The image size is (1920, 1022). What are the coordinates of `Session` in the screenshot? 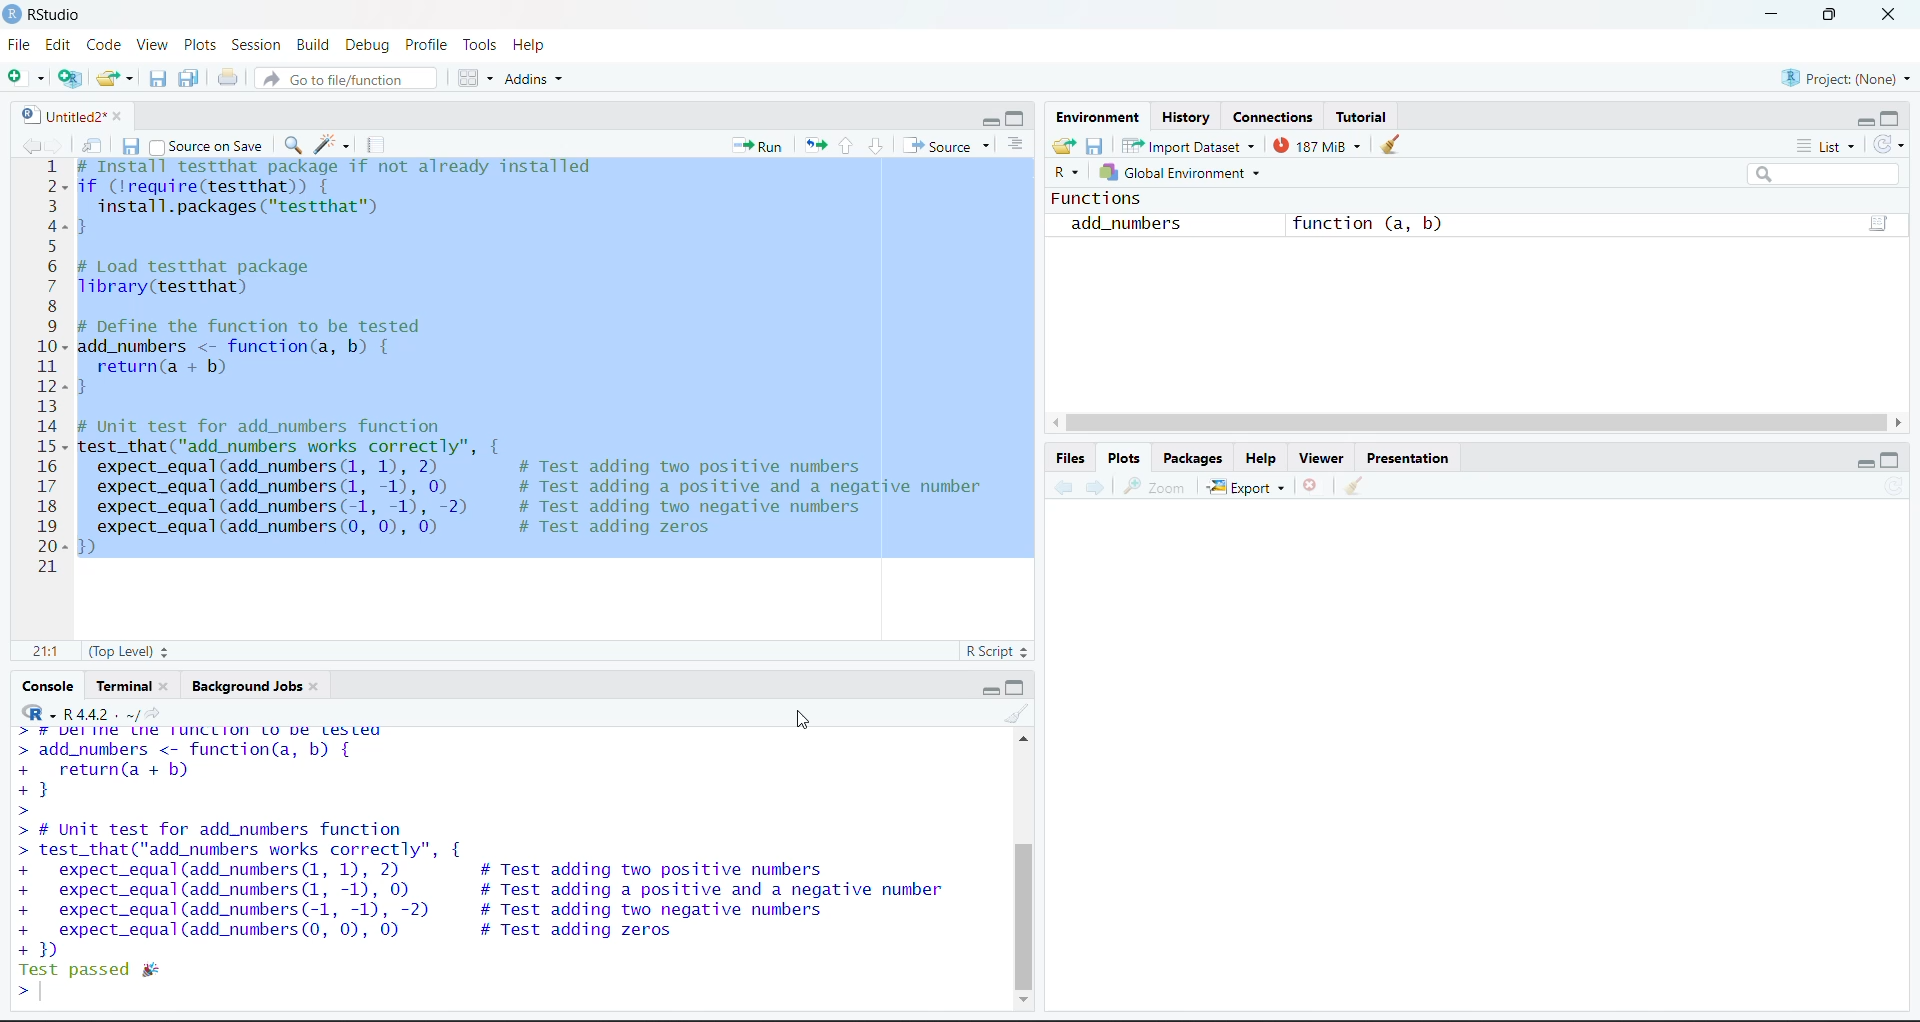 It's located at (257, 45).